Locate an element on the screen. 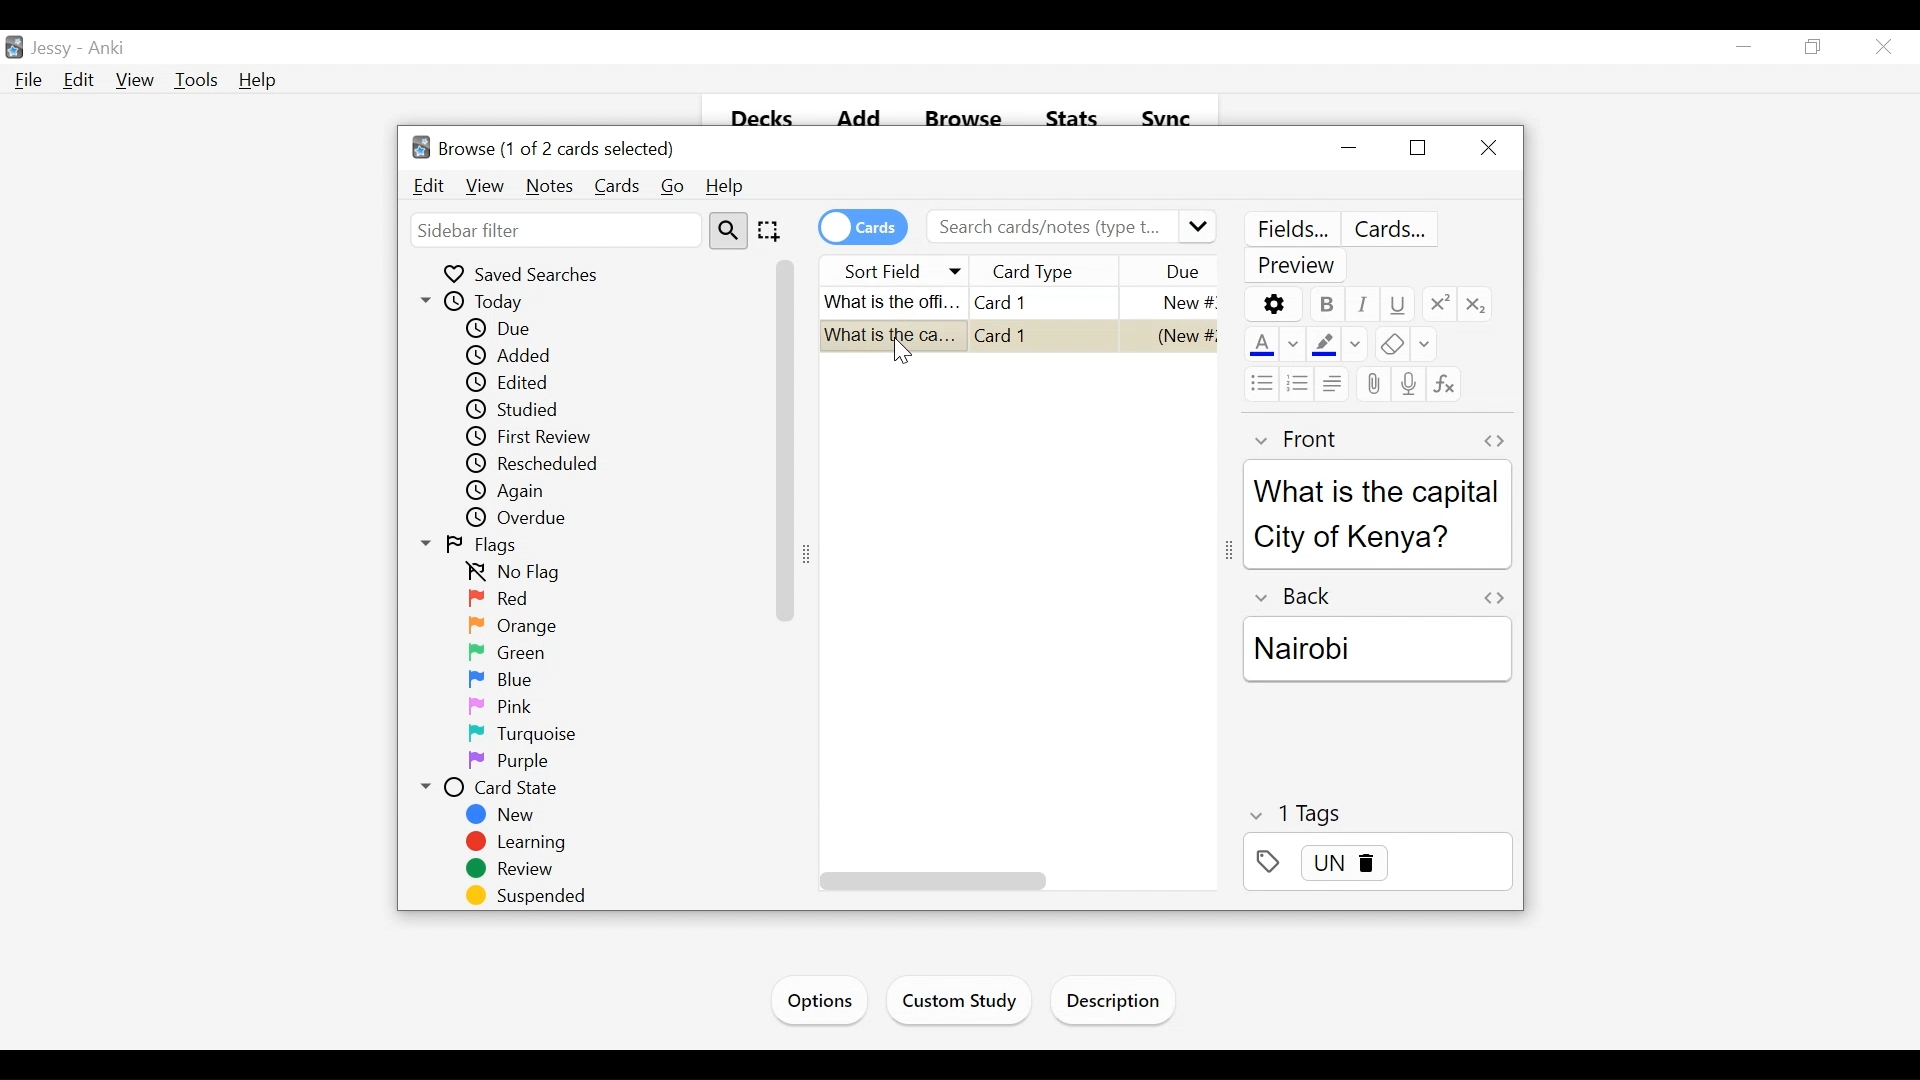  Restore is located at coordinates (1415, 149).